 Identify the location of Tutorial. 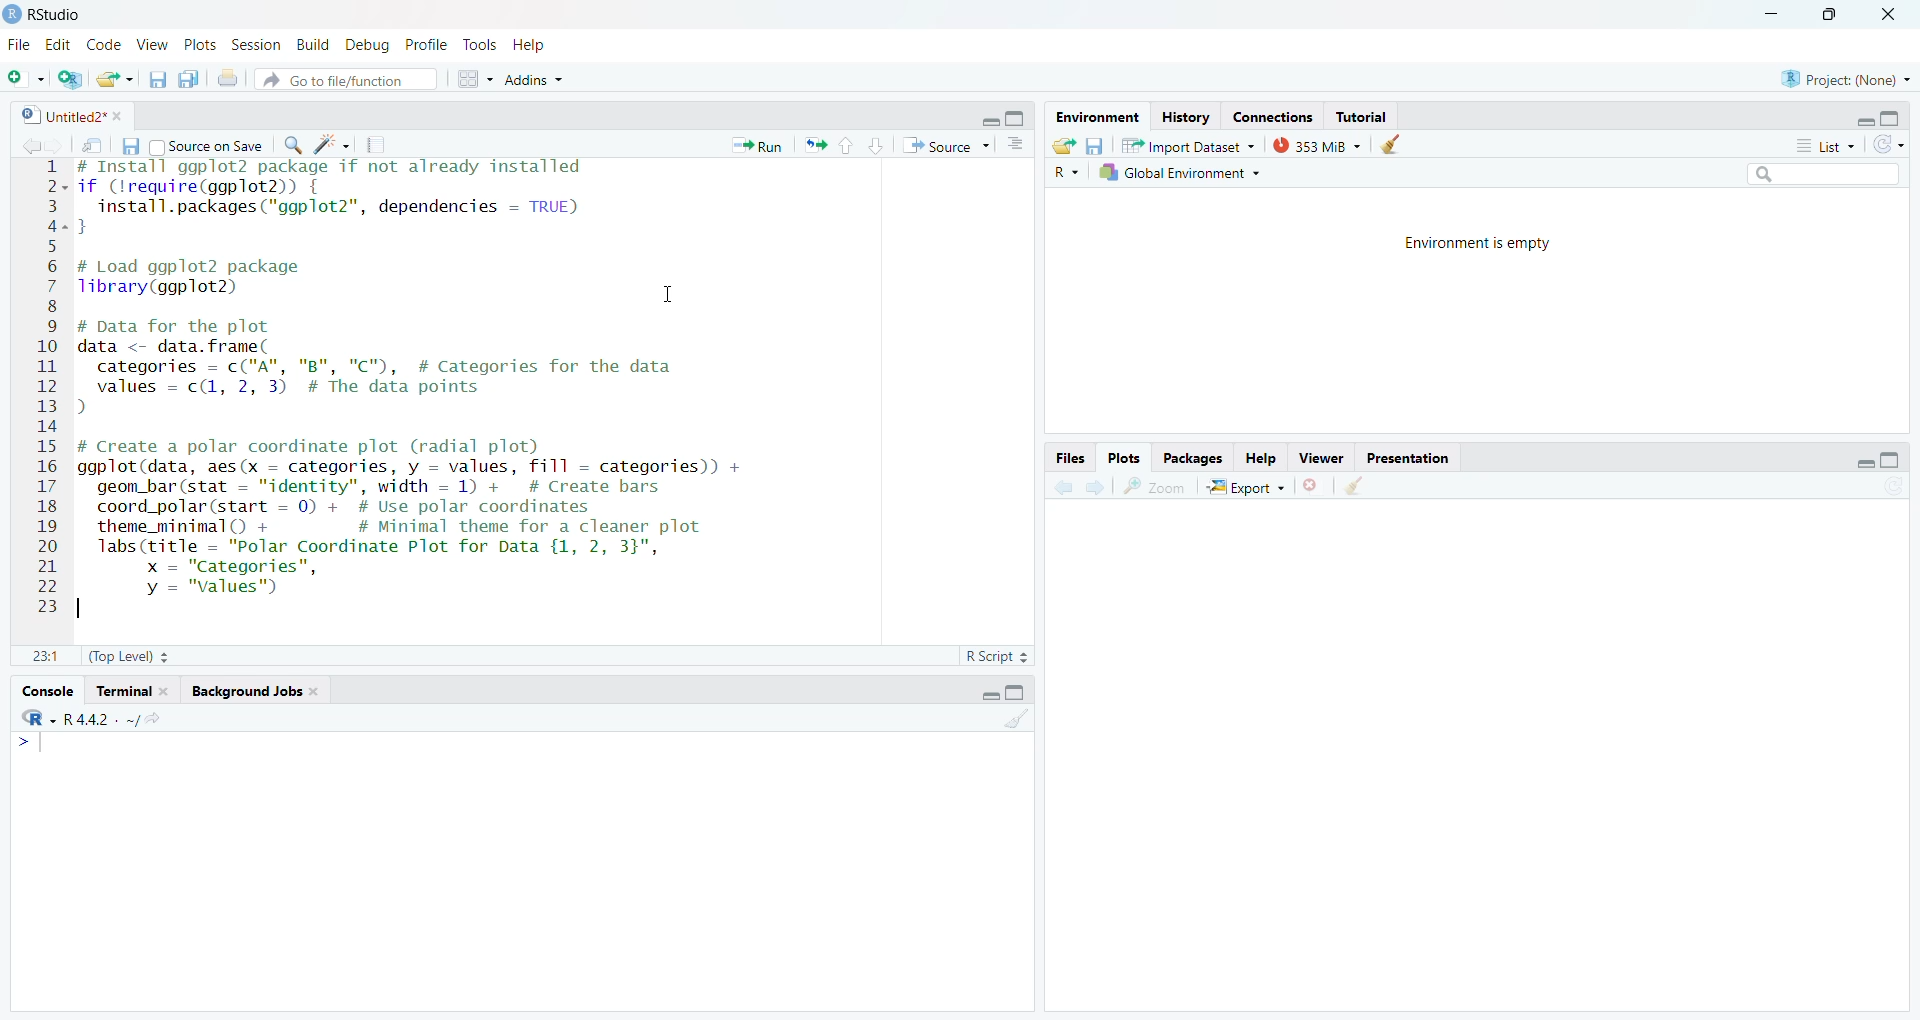
(1360, 115).